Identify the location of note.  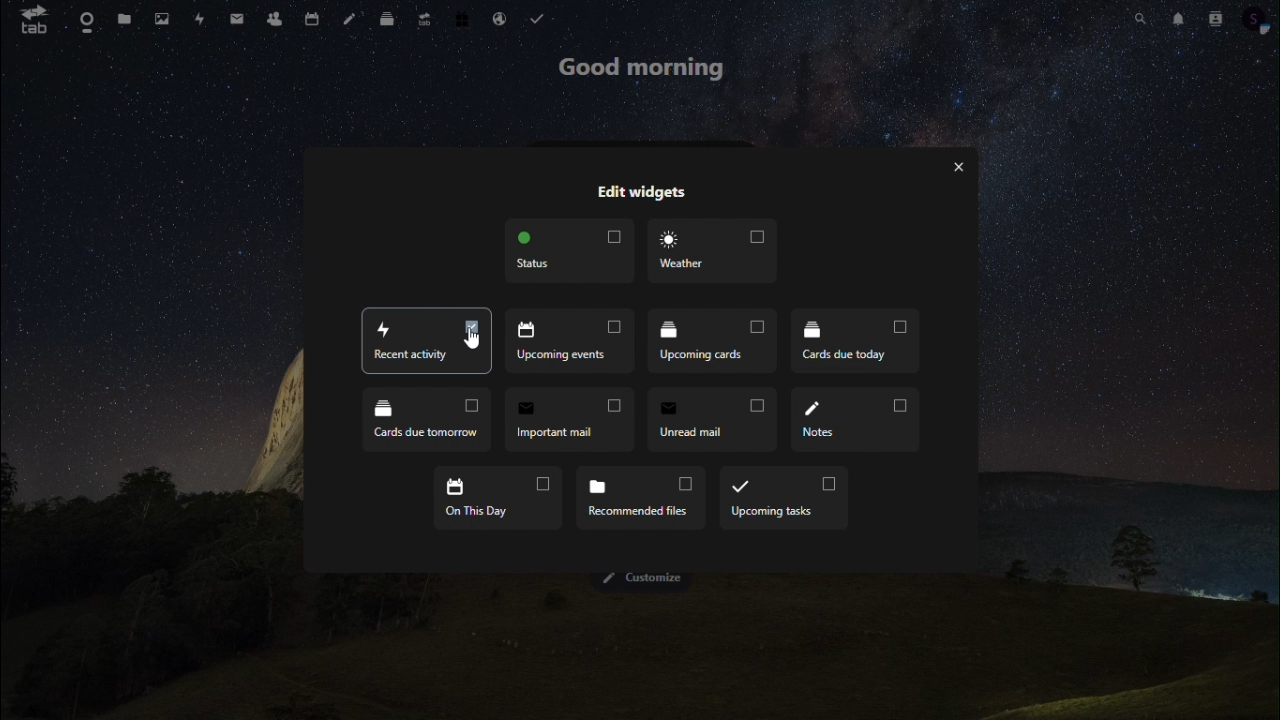
(351, 22).